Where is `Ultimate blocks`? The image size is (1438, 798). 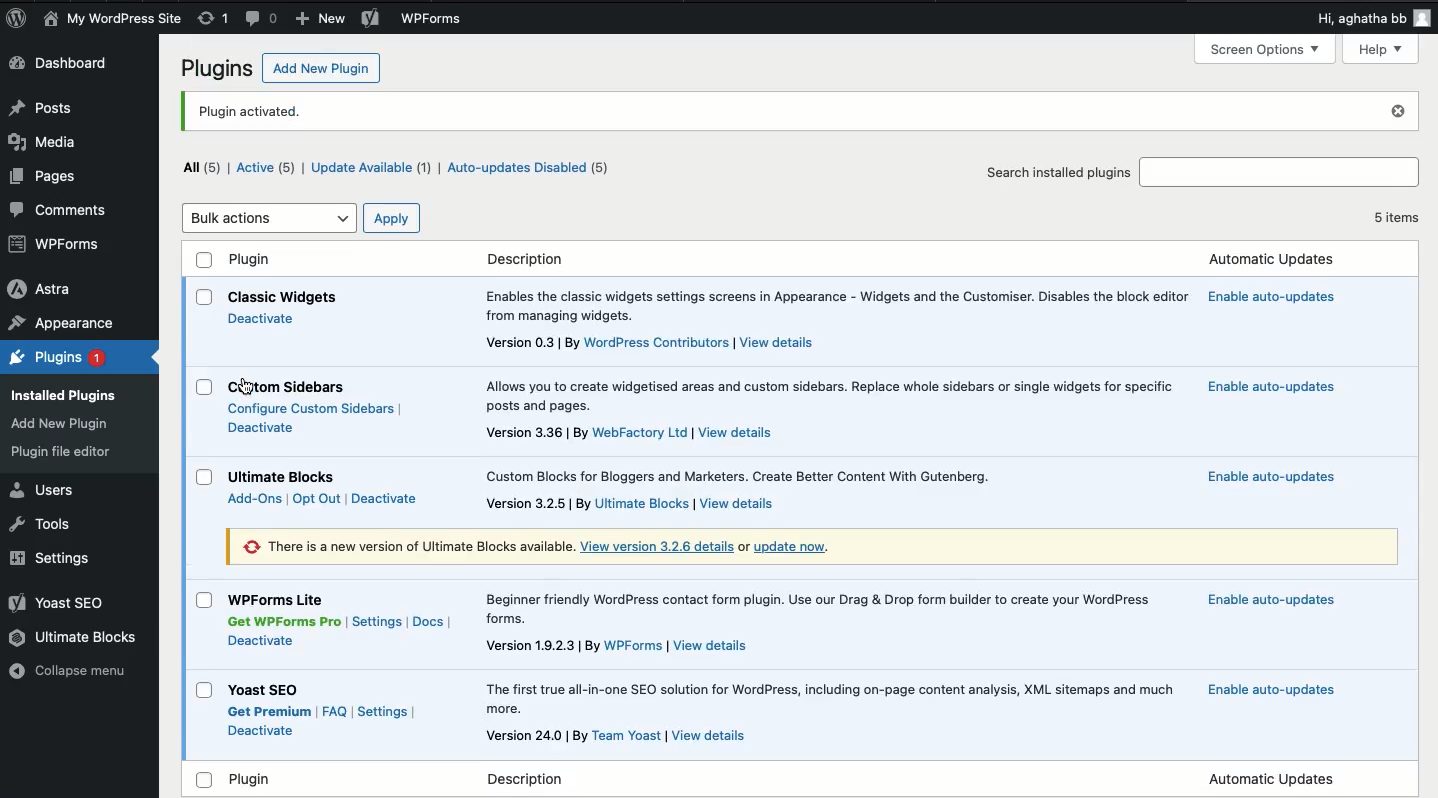
Ultimate blocks is located at coordinates (75, 638).